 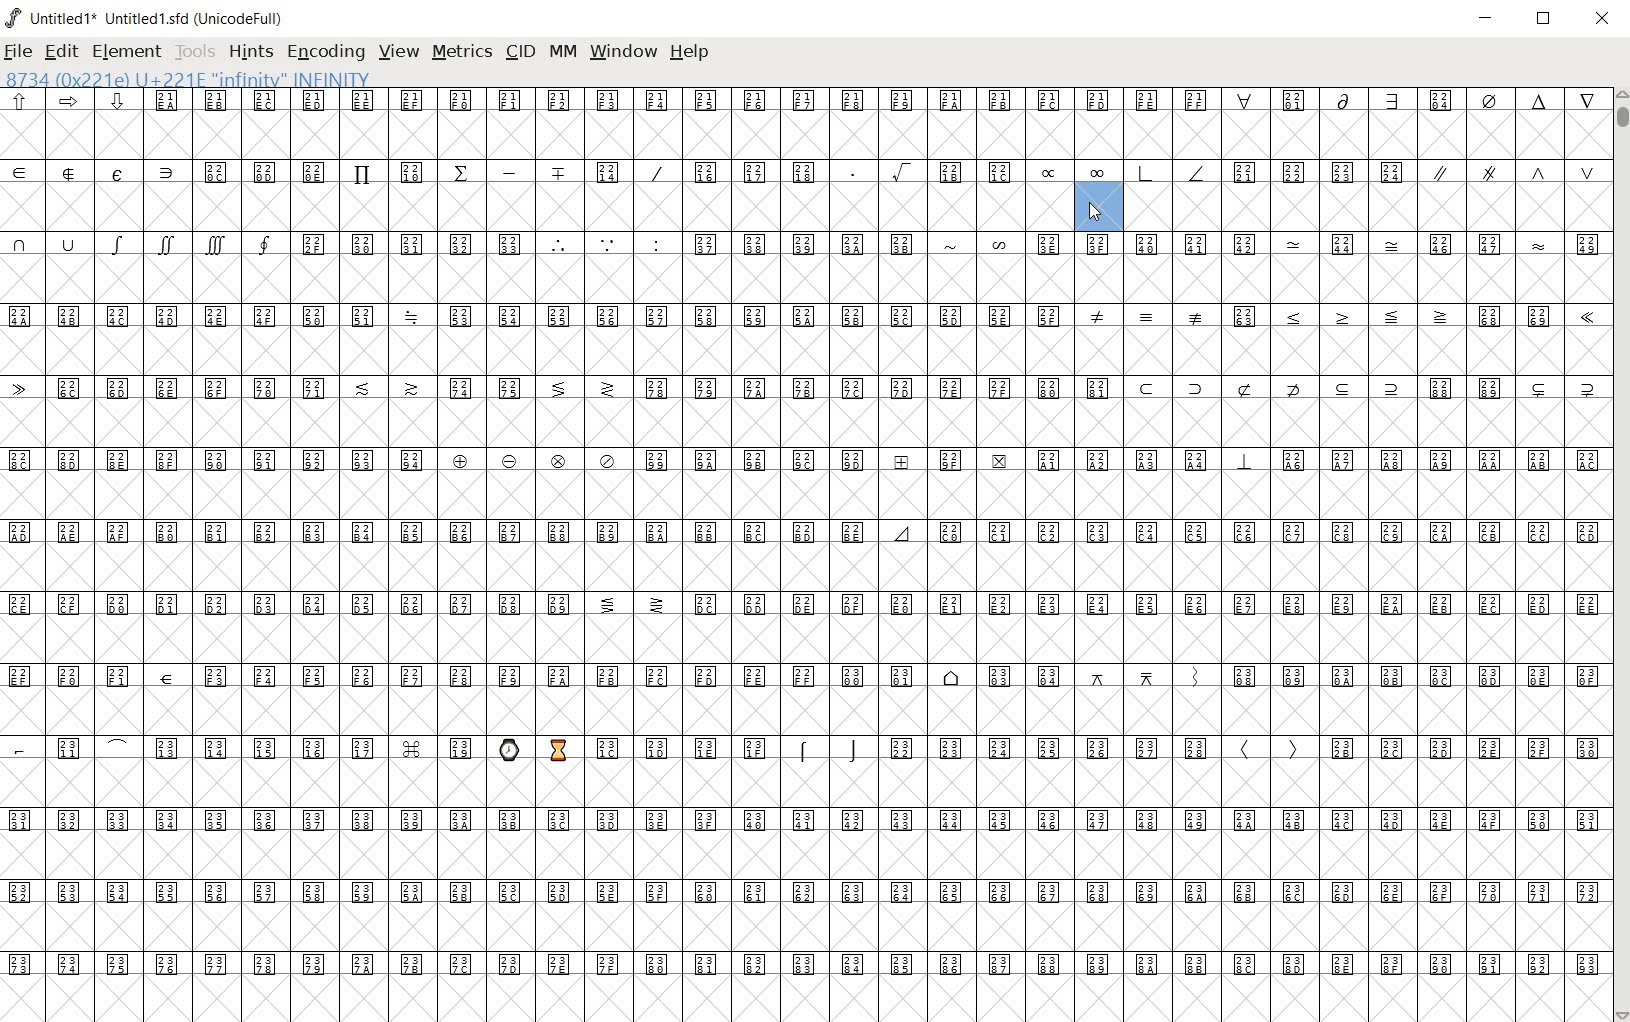 What do you see at coordinates (801, 530) in the screenshot?
I see `Unicode code points` at bounding box center [801, 530].